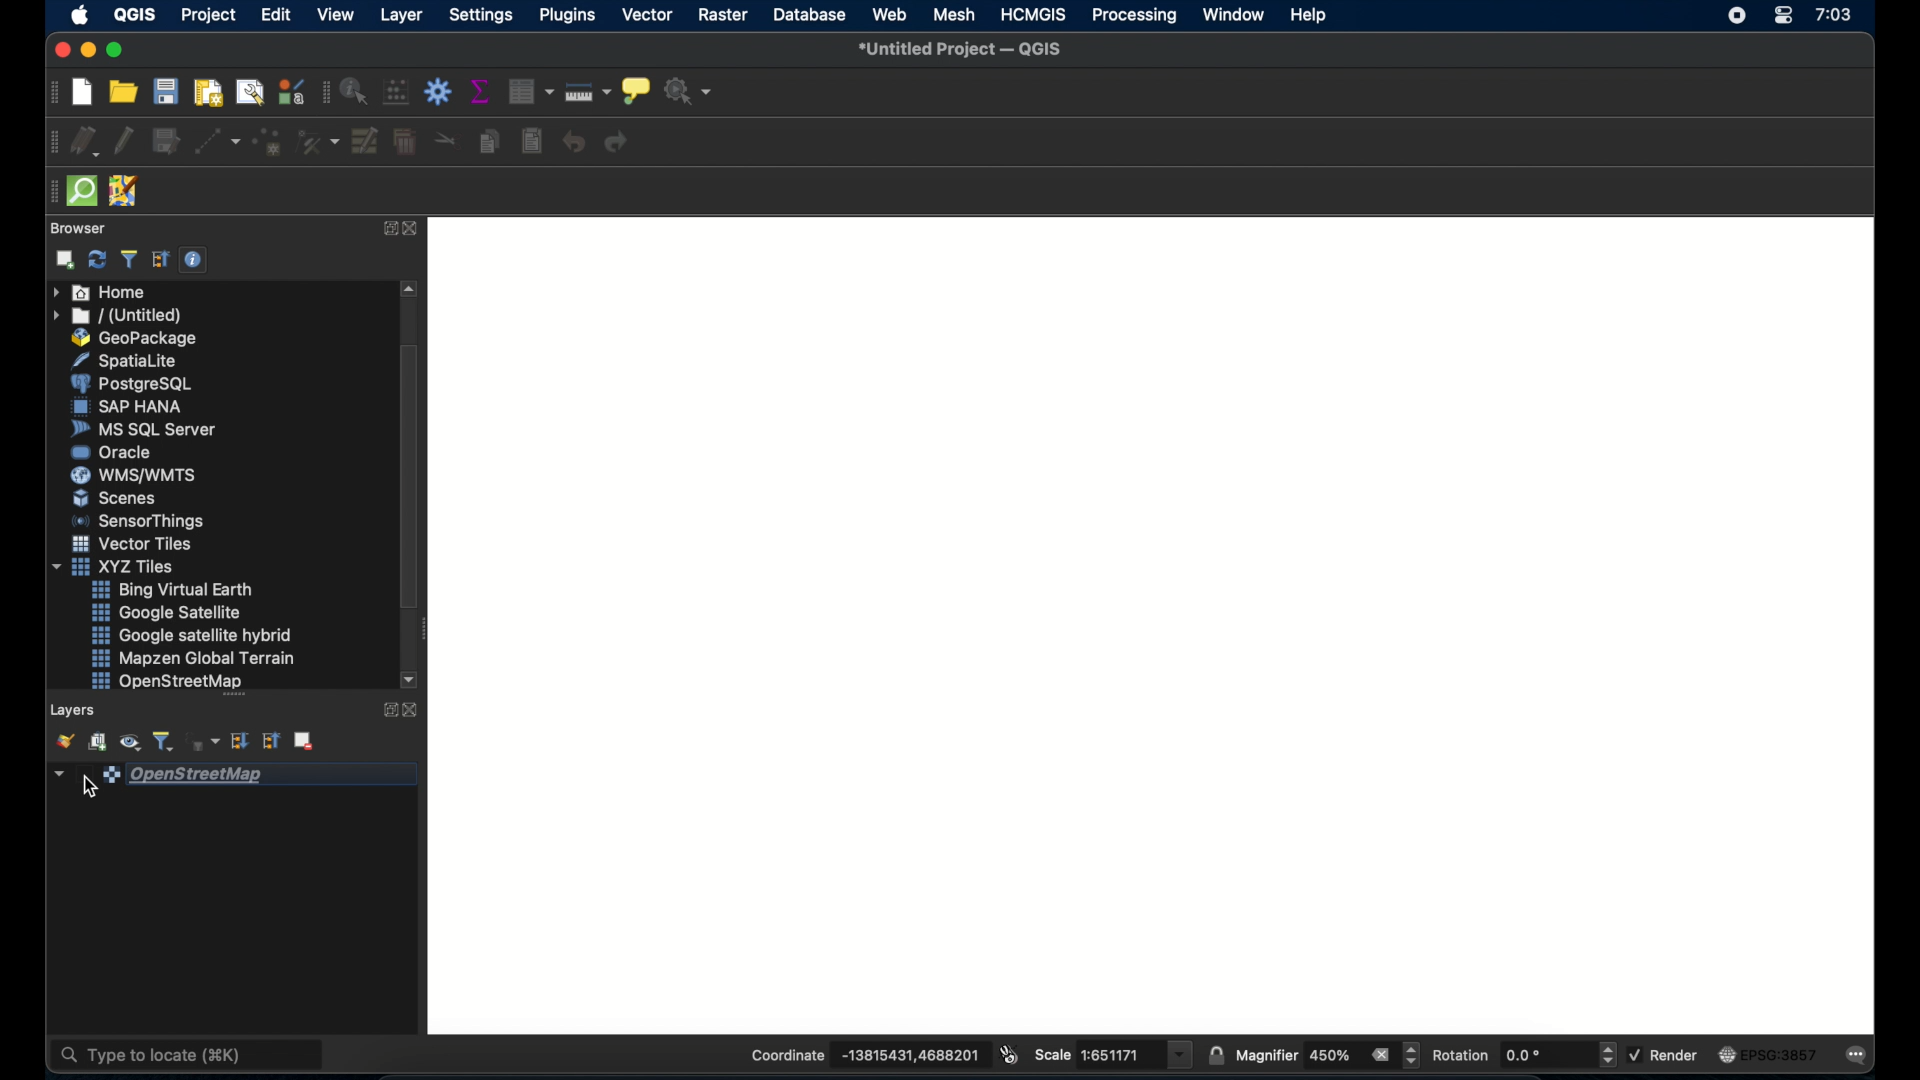 This screenshot has width=1920, height=1080. What do you see at coordinates (1525, 1056) in the screenshot?
I see `rotation` at bounding box center [1525, 1056].